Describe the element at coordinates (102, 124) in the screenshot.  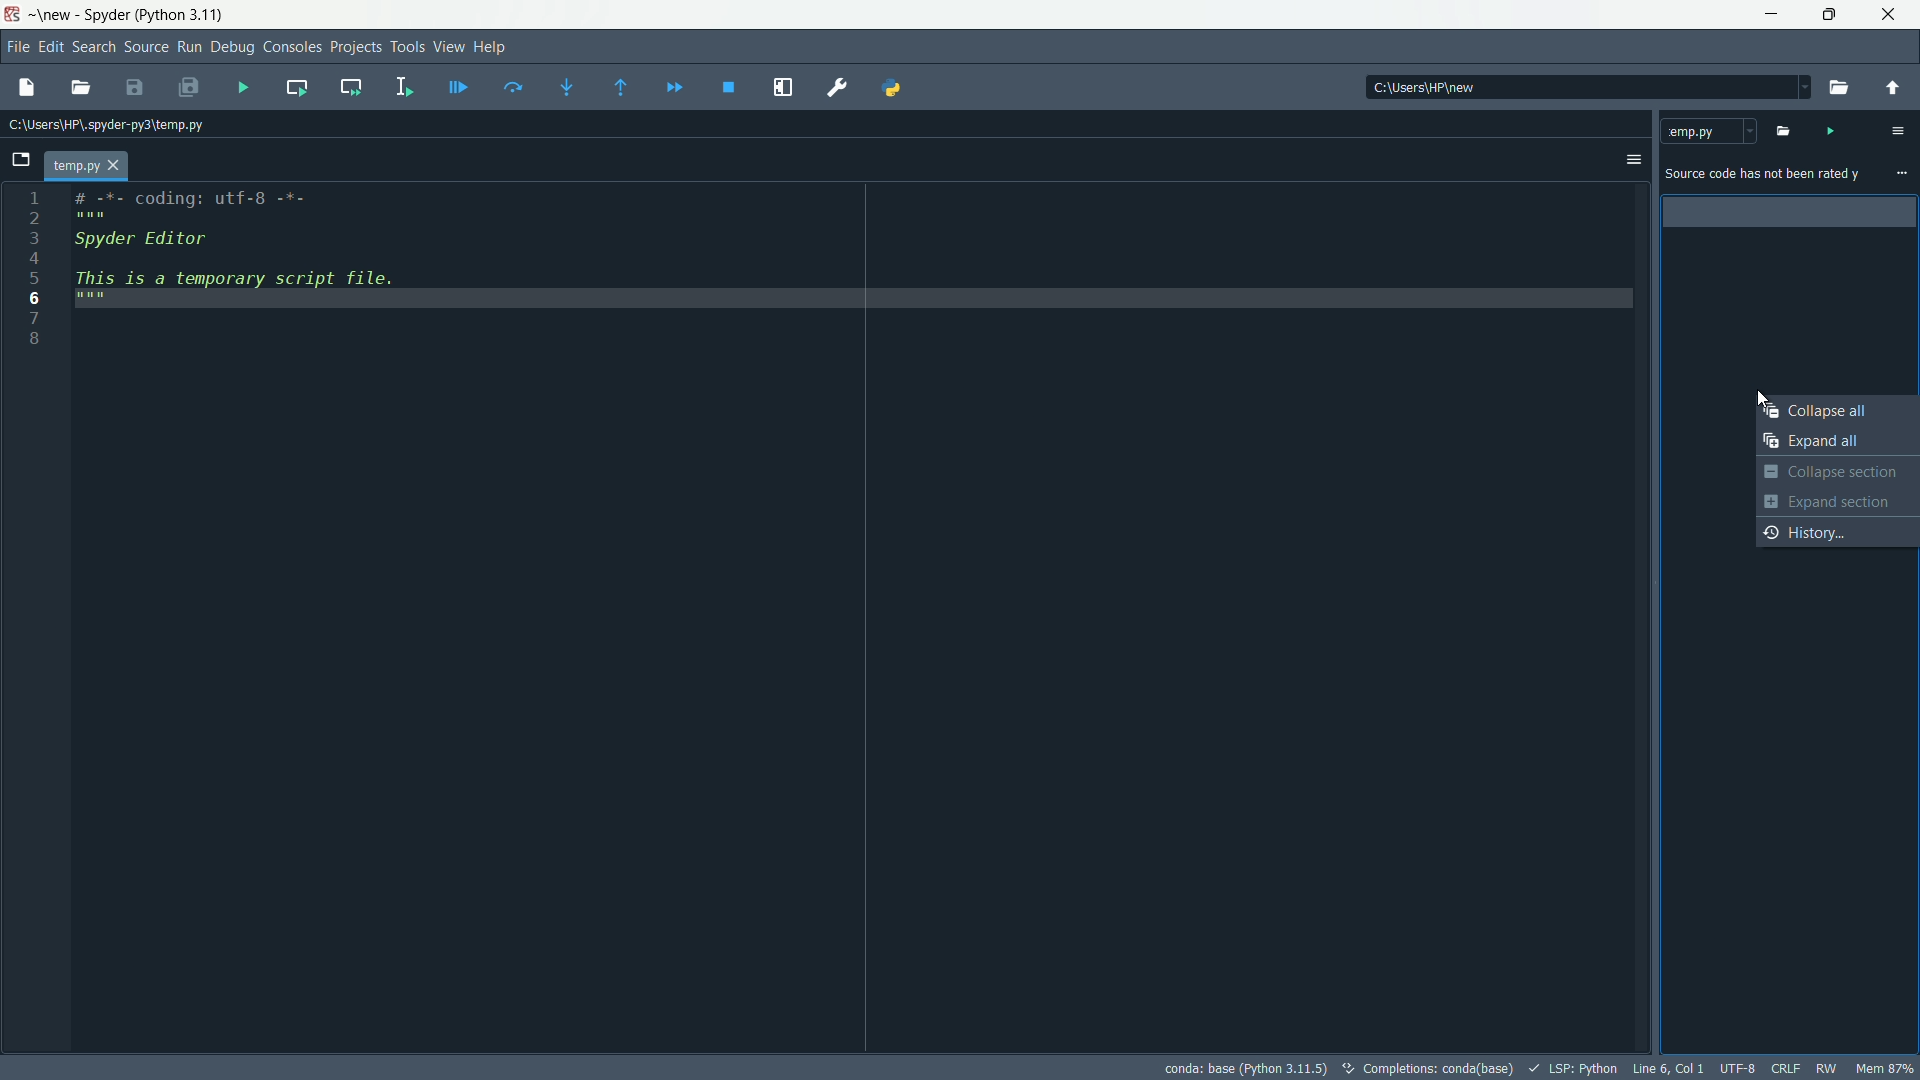
I see `file path: c:\users\hp\.spyder-py3\temp.py` at that location.